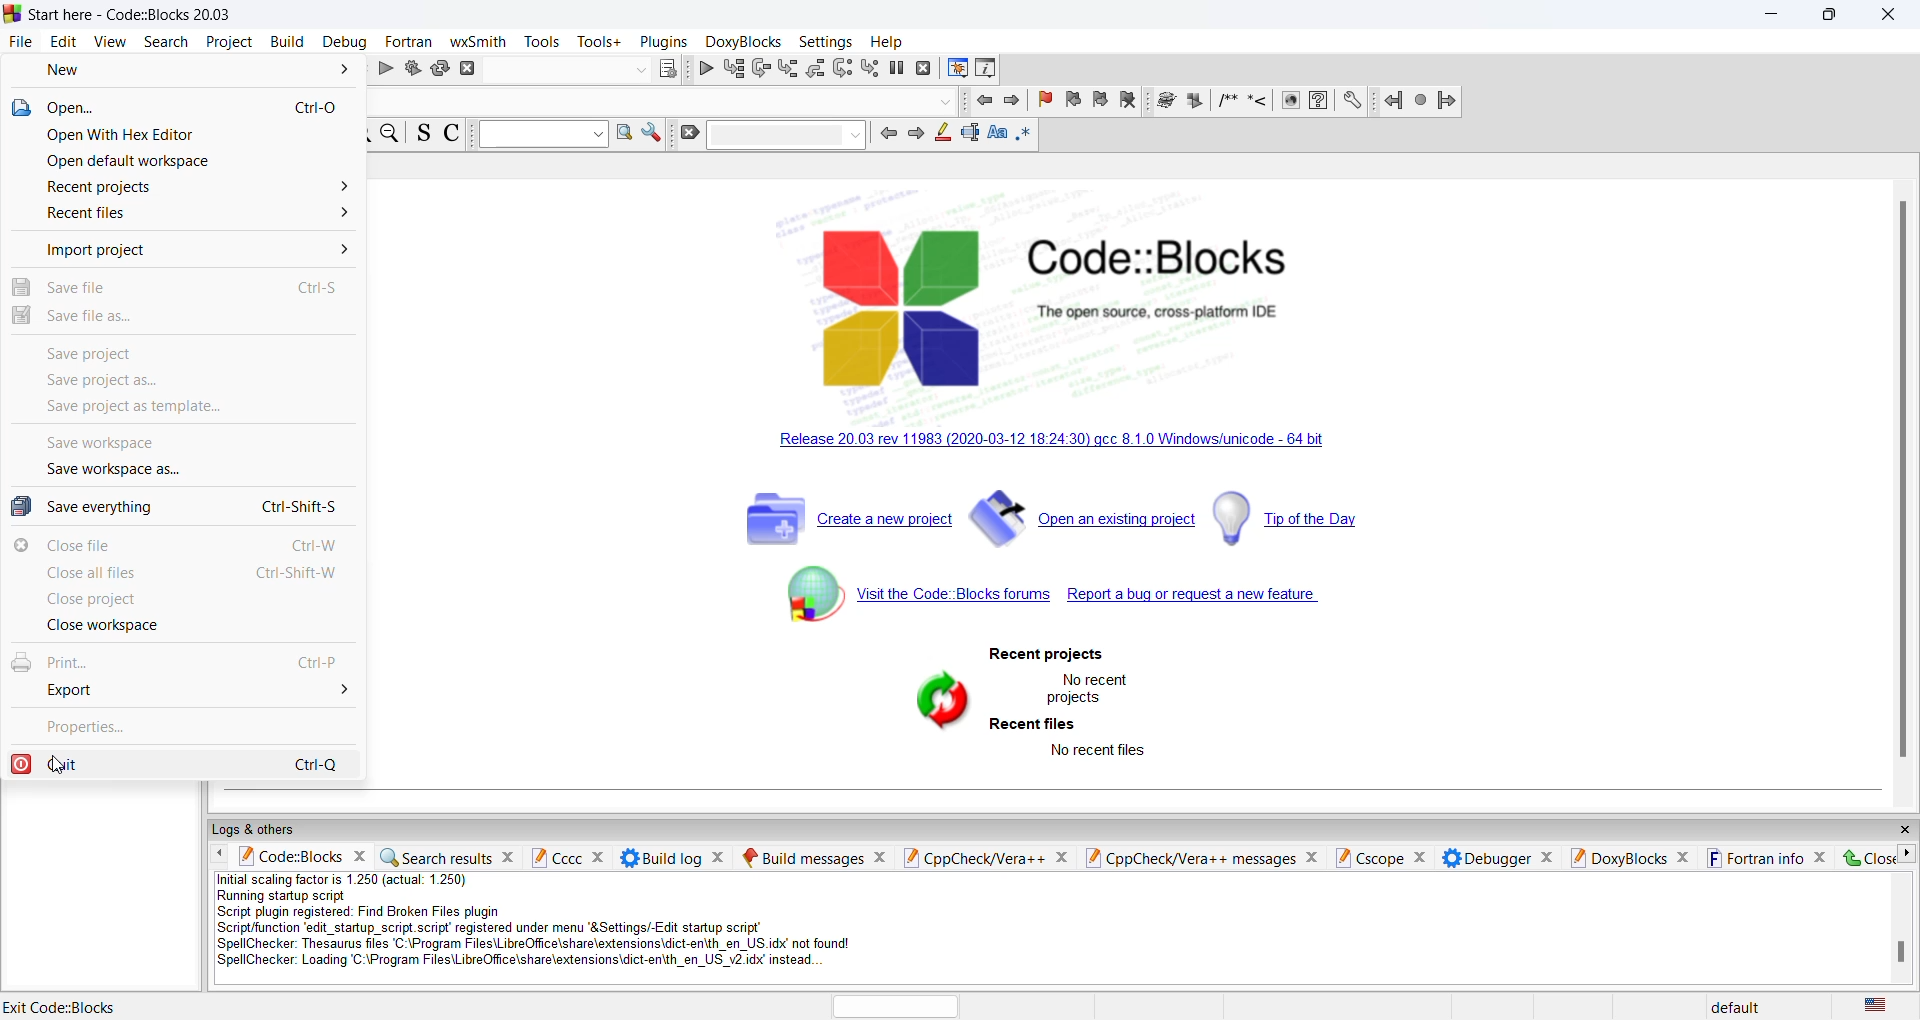 The image size is (1920, 1020). Describe the element at coordinates (413, 71) in the screenshot. I see `build` at that location.